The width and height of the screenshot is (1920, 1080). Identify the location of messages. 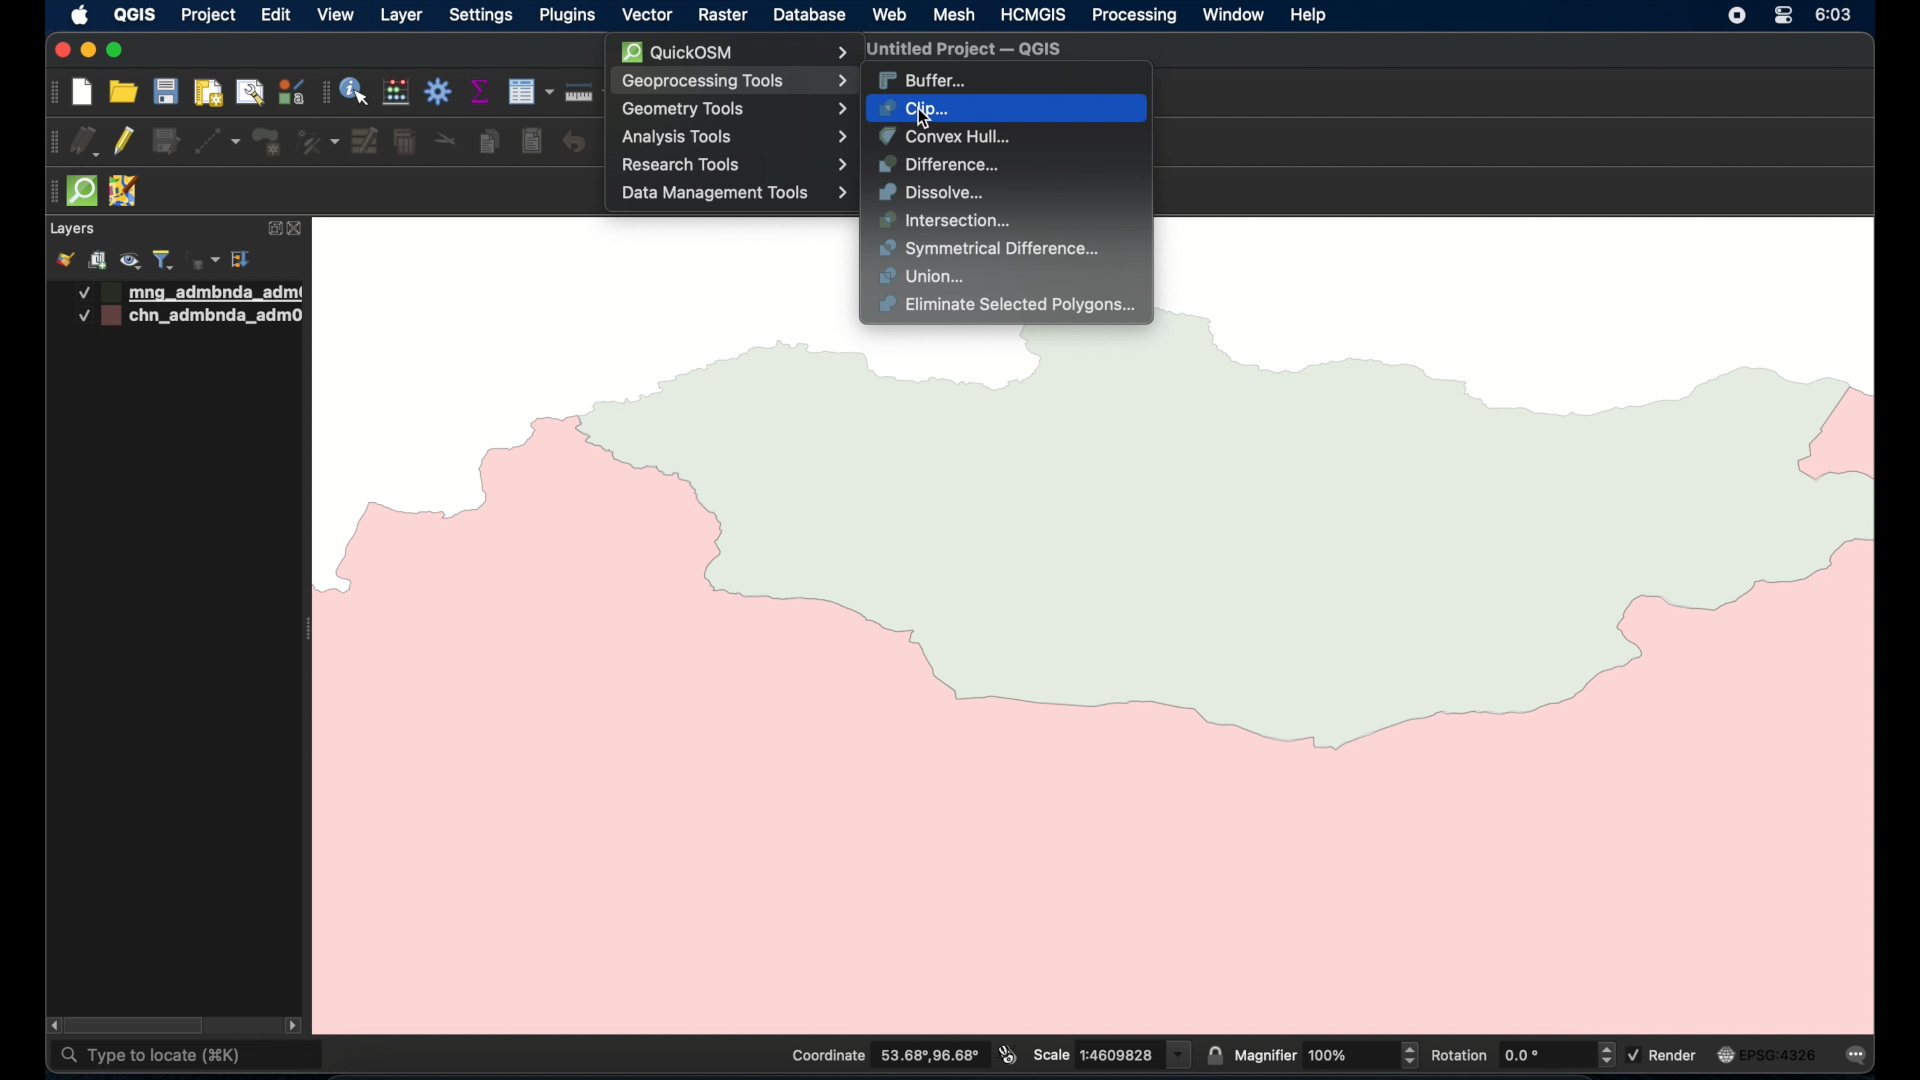
(1860, 1057).